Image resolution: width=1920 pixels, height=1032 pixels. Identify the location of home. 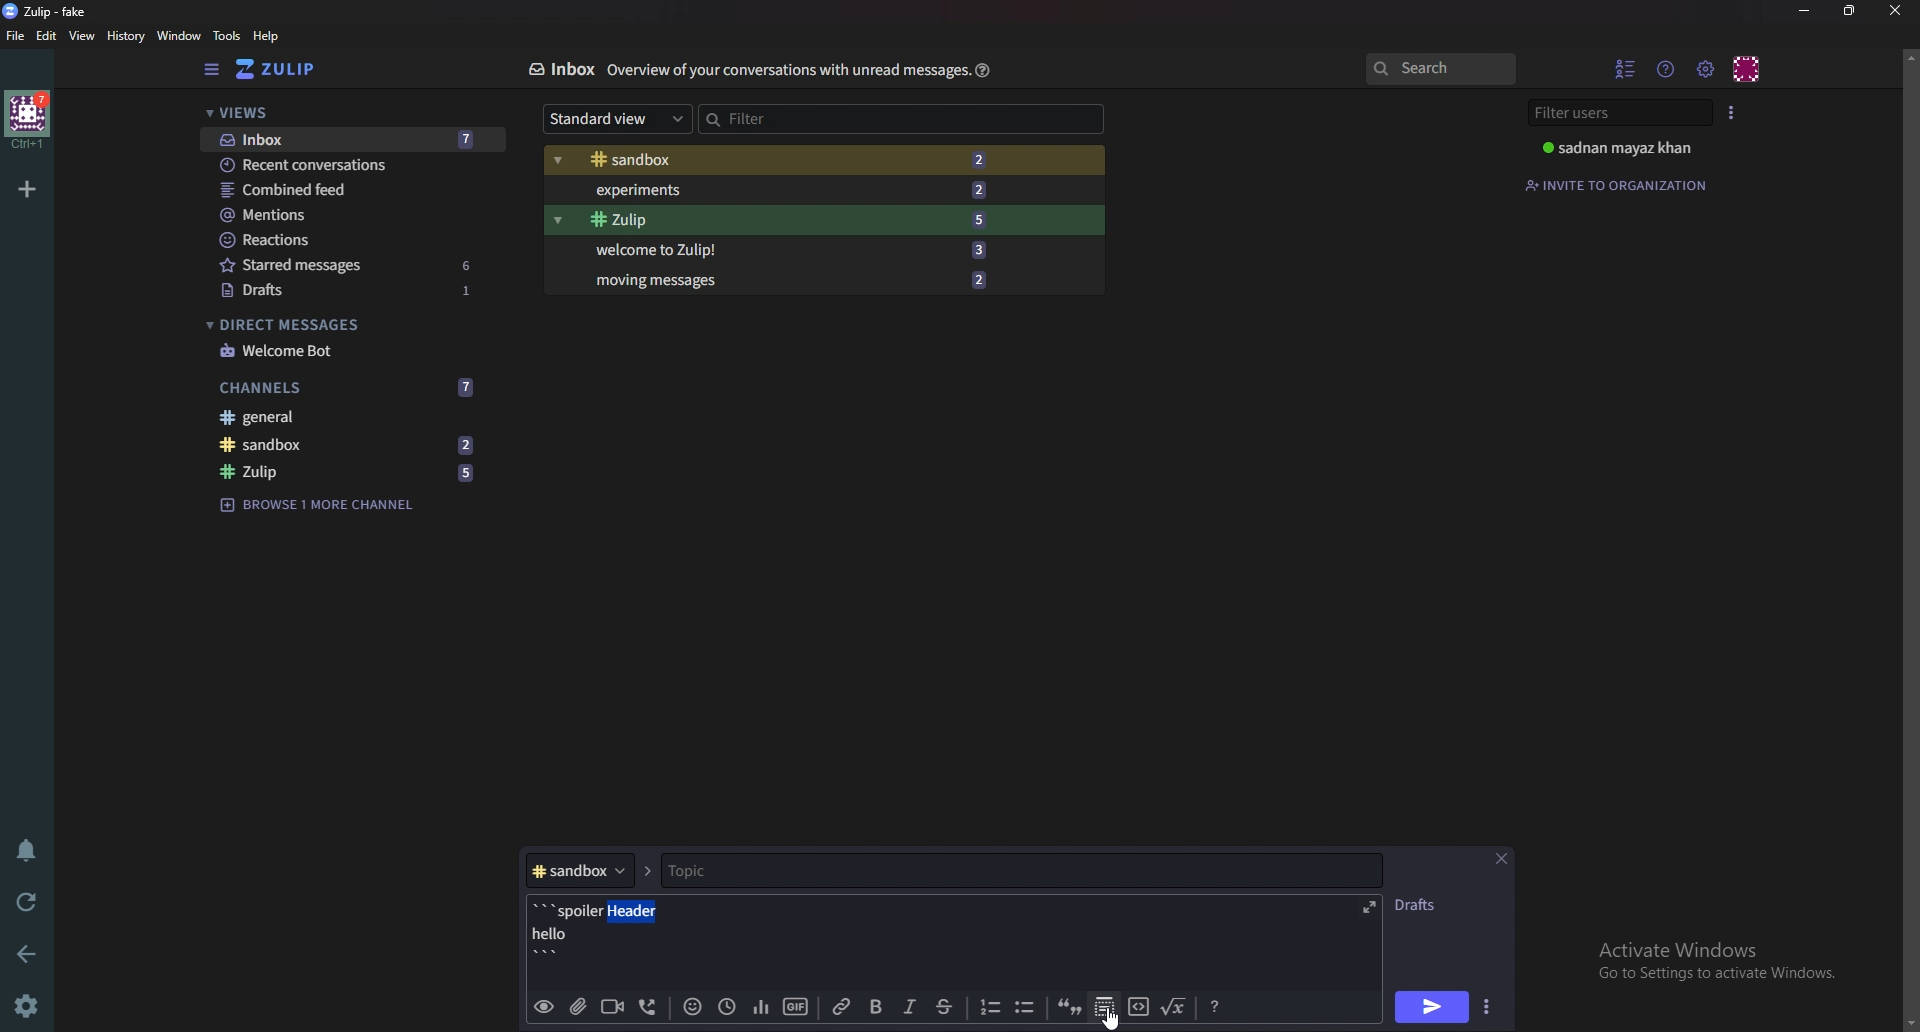
(29, 121).